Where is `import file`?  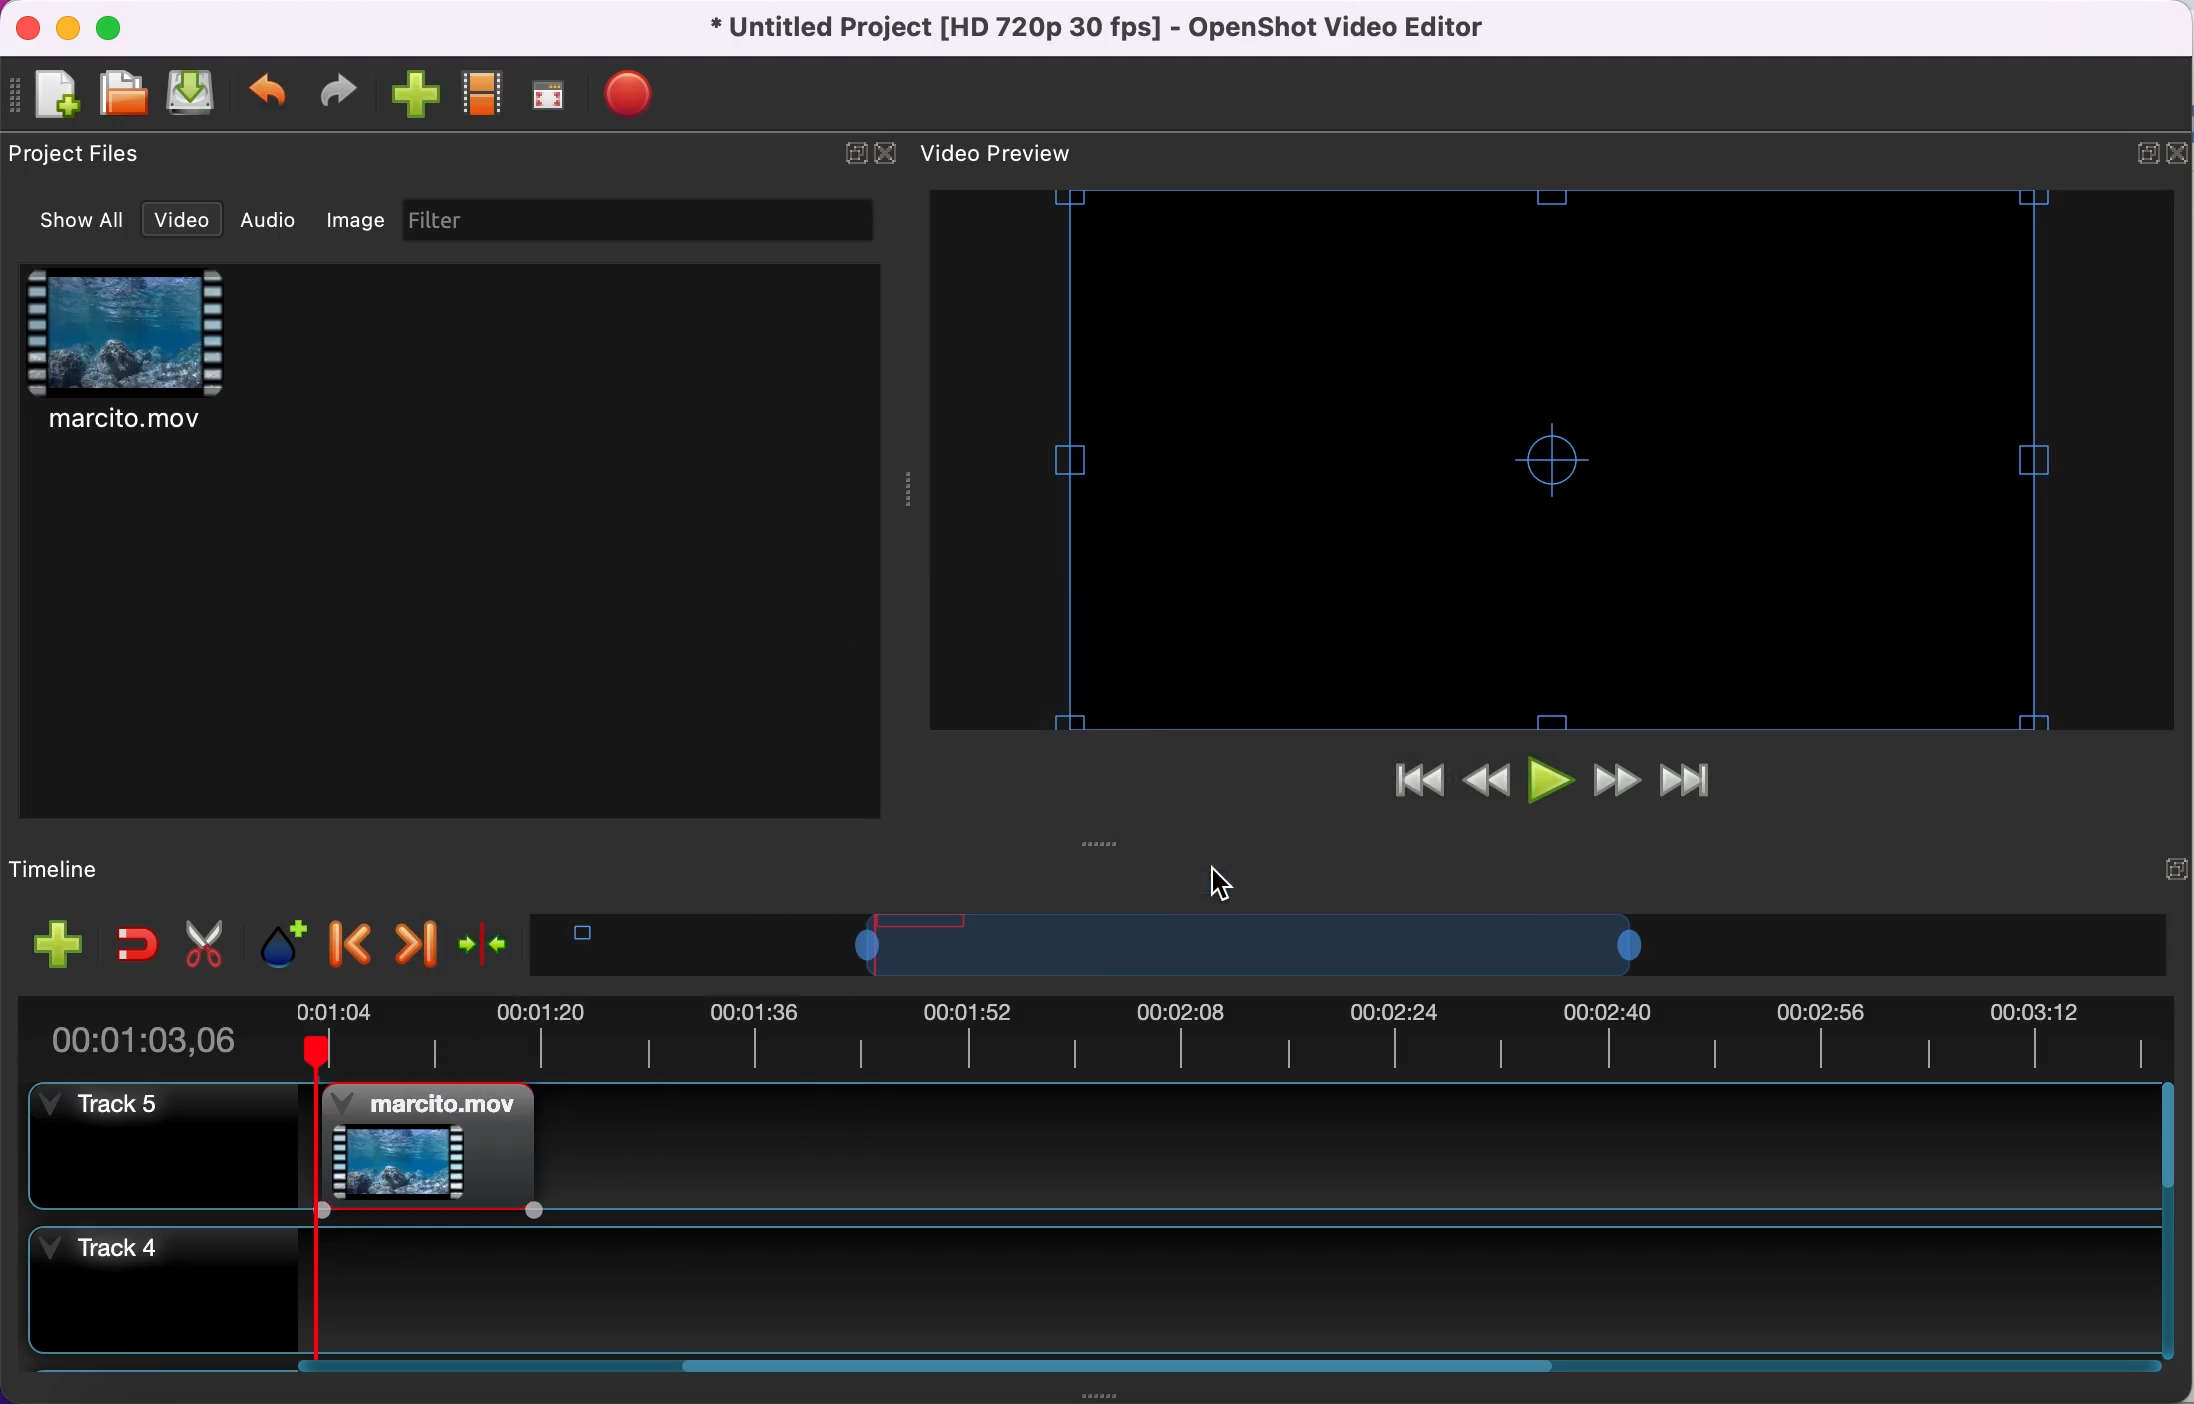 import file is located at coordinates (414, 95).